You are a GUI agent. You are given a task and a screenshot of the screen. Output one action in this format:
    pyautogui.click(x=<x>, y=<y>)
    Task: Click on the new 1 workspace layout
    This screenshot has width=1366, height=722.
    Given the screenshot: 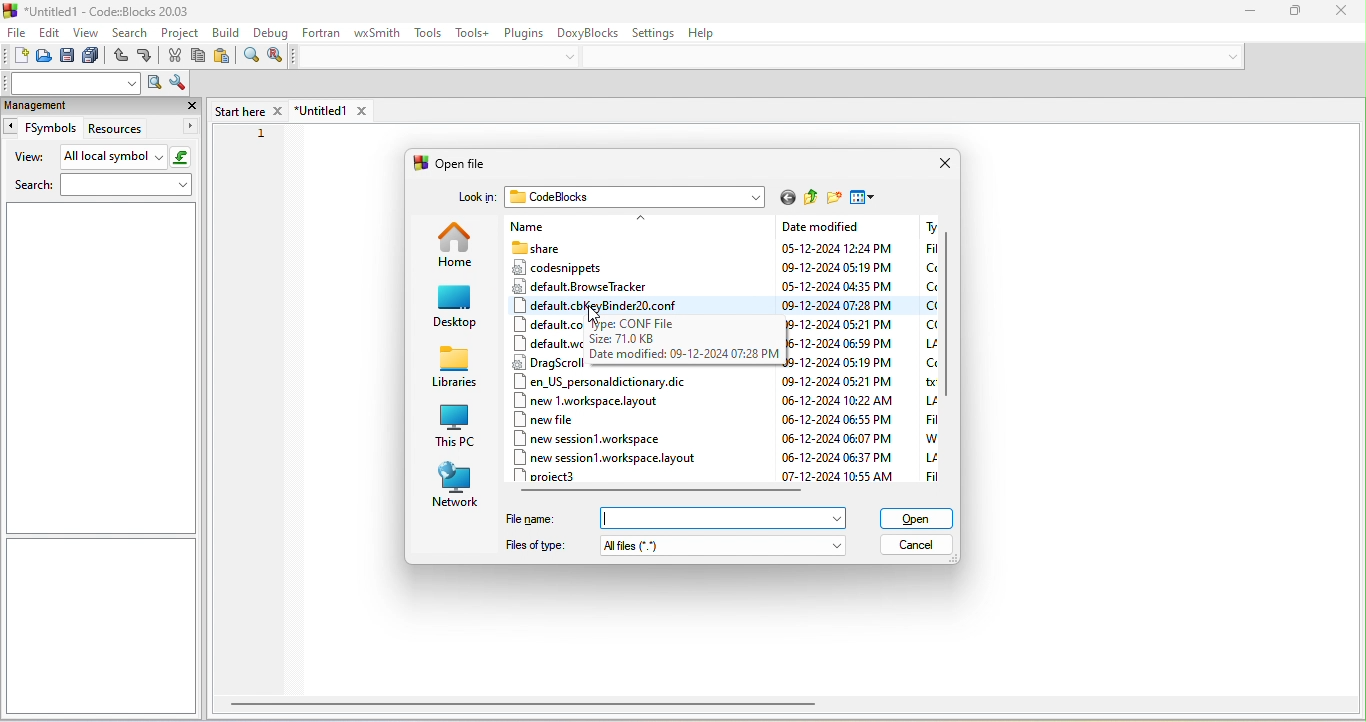 What is the action you would take?
    pyautogui.click(x=594, y=400)
    